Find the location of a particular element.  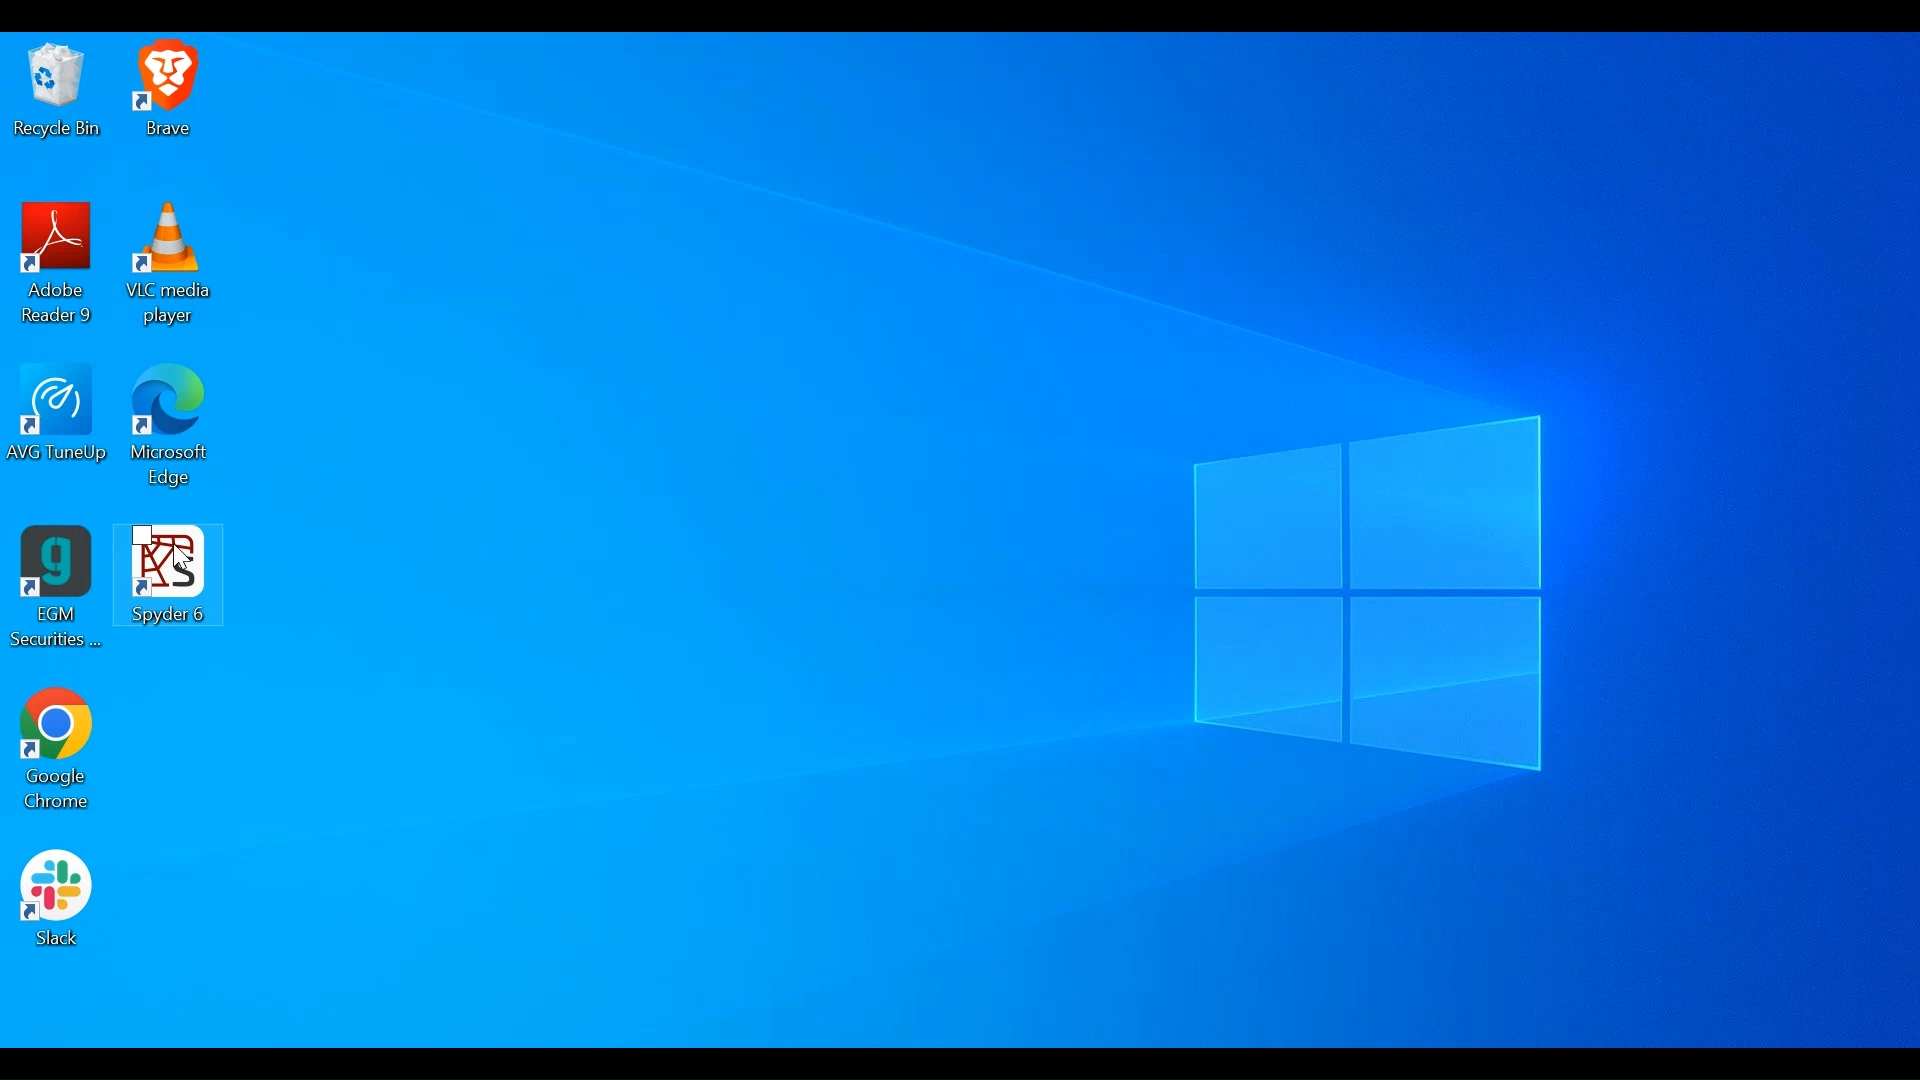

AVG TuneUp Desktop Icon is located at coordinates (58, 426).